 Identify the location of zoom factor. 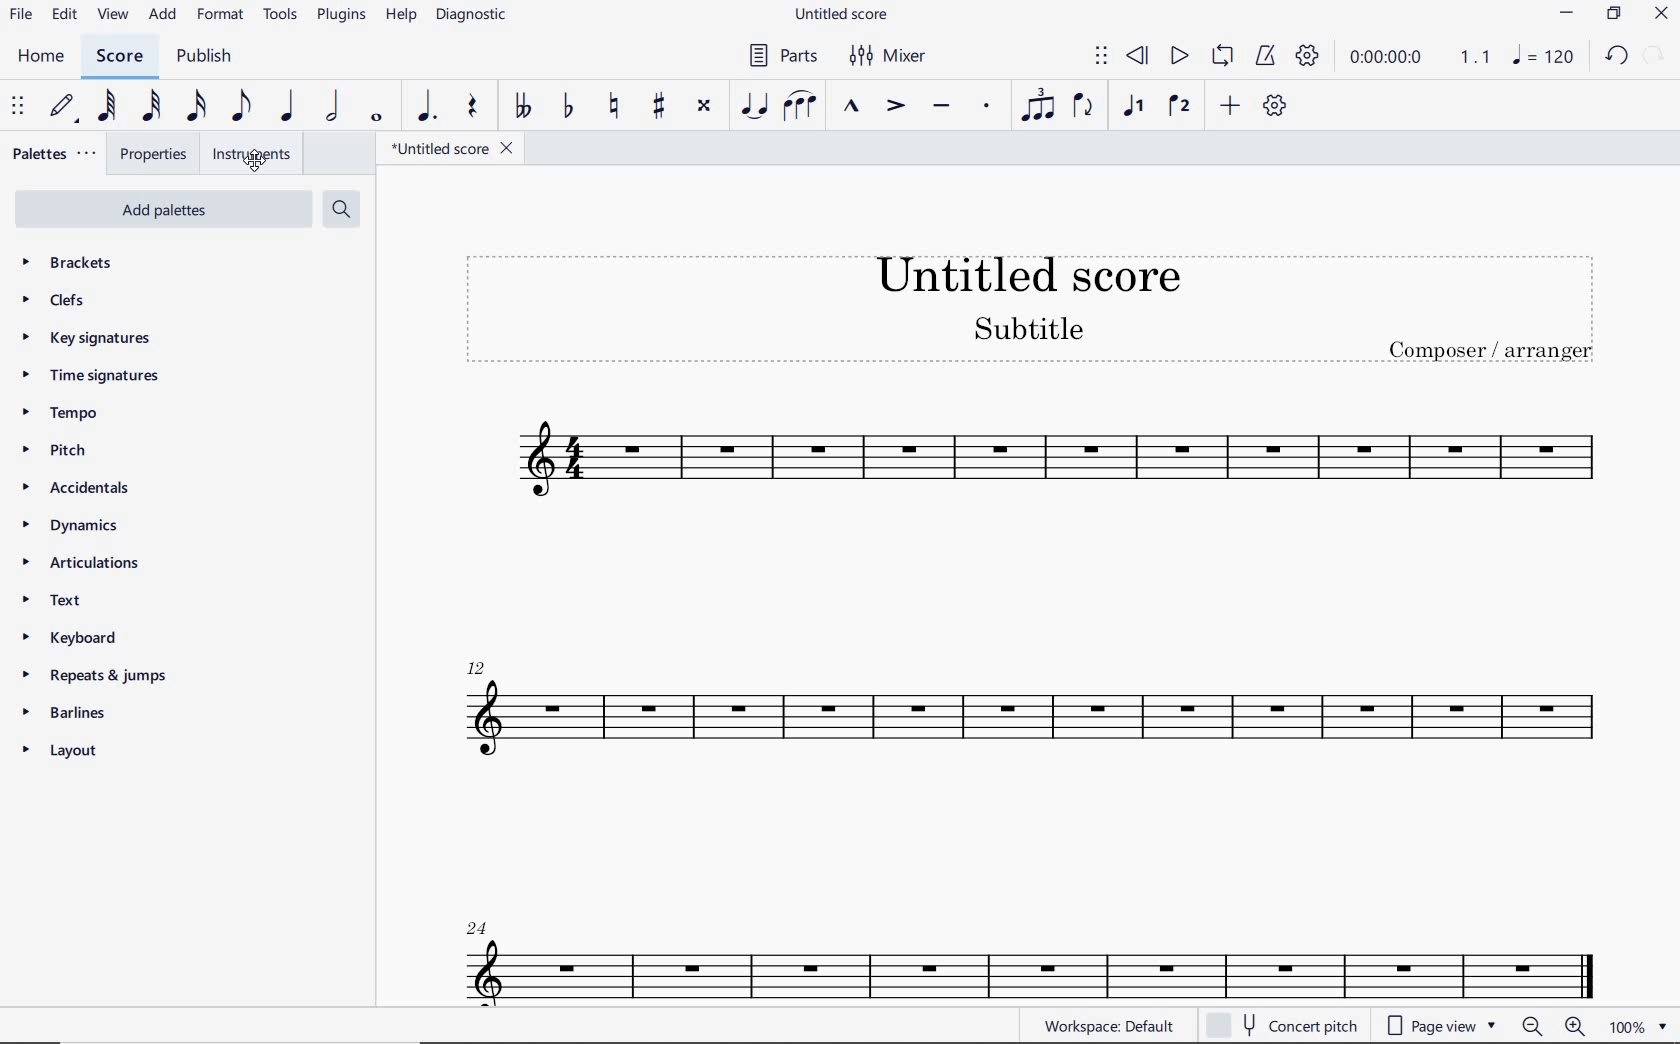
(1640, 1025).